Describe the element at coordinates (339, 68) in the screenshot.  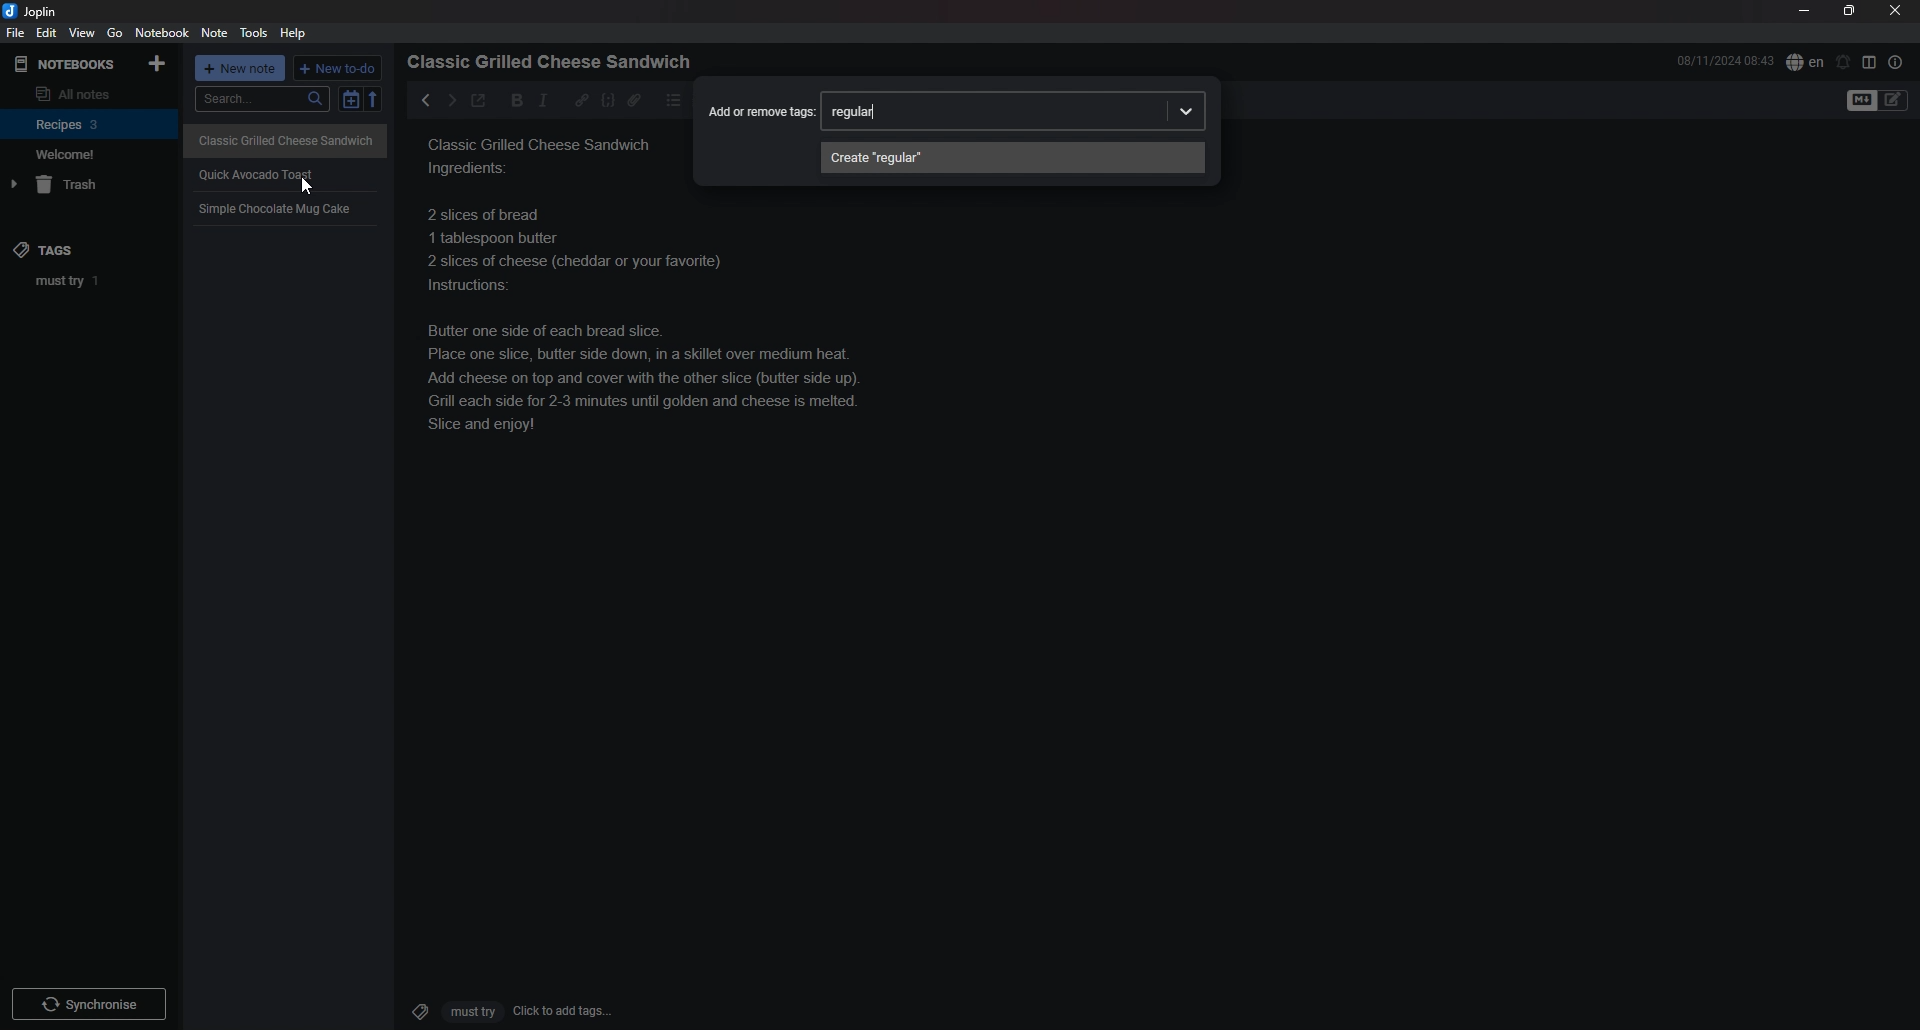
I see `new todo` at that location.